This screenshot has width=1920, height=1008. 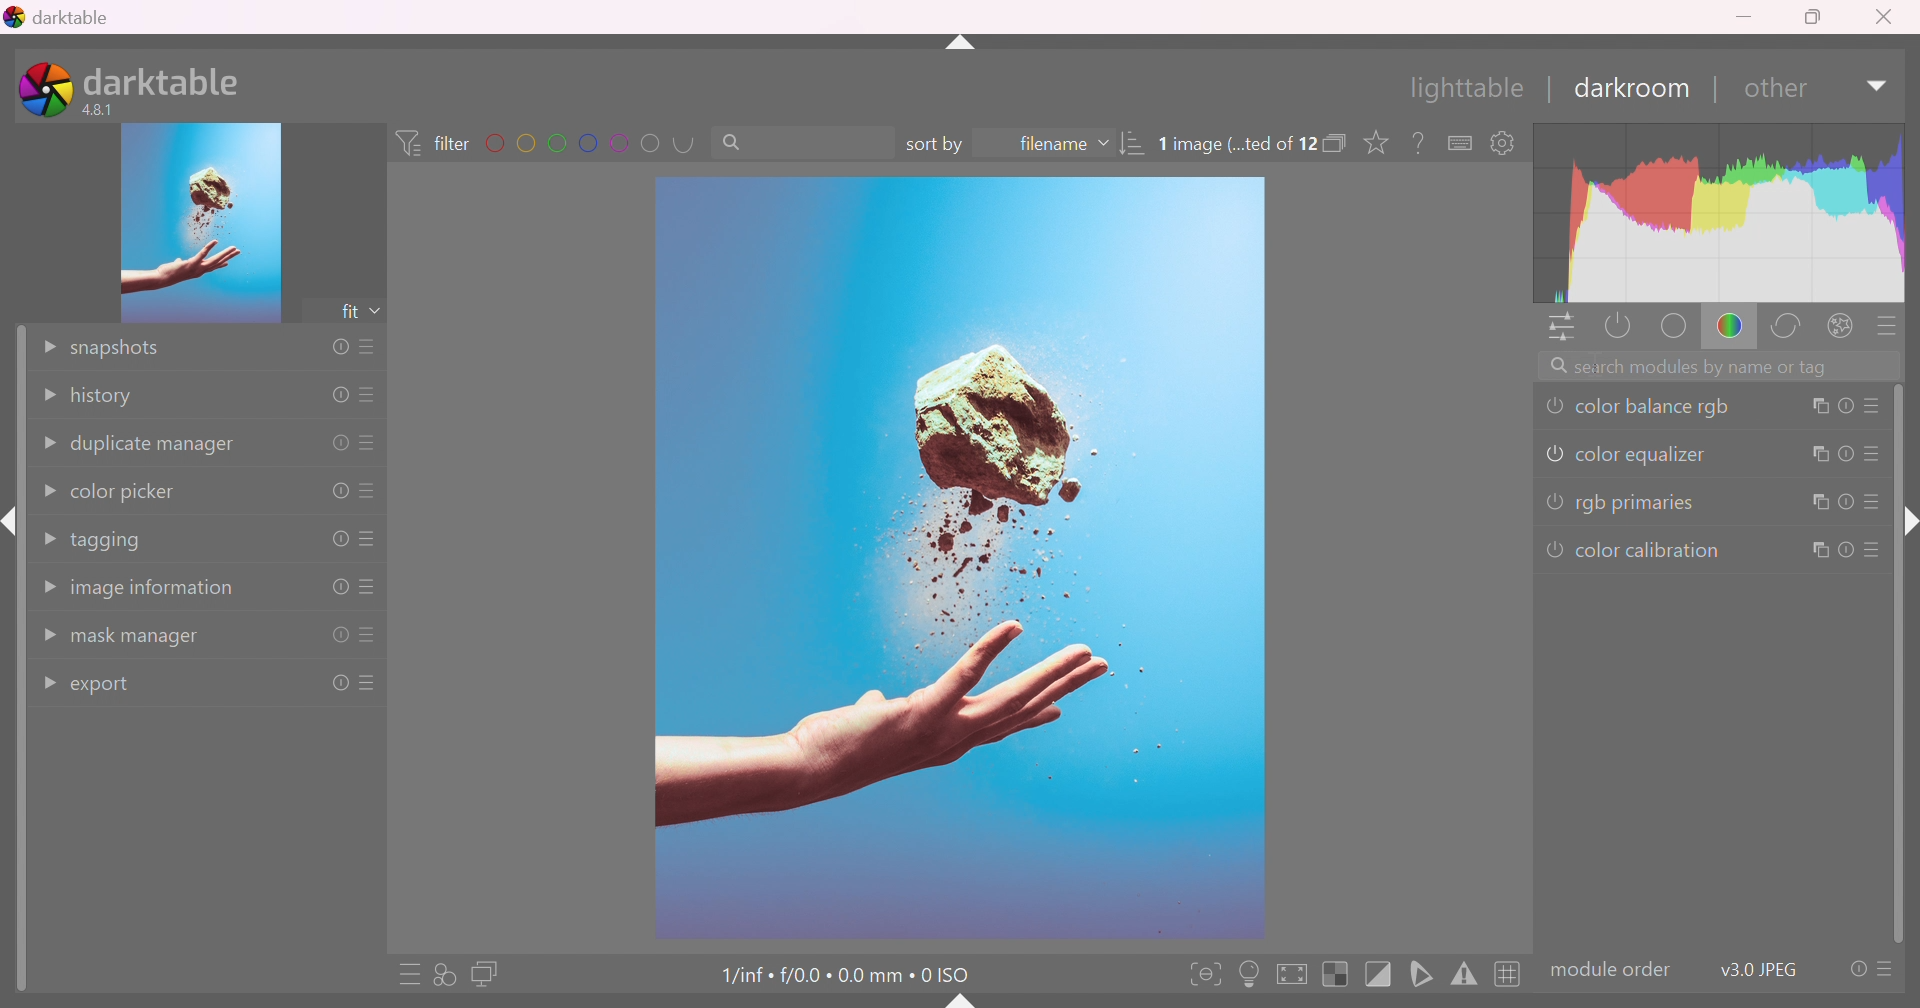 What do you see at coordinates (1547, 91) in the screenshot?
I see `|` at bounding box center [1547, 91].